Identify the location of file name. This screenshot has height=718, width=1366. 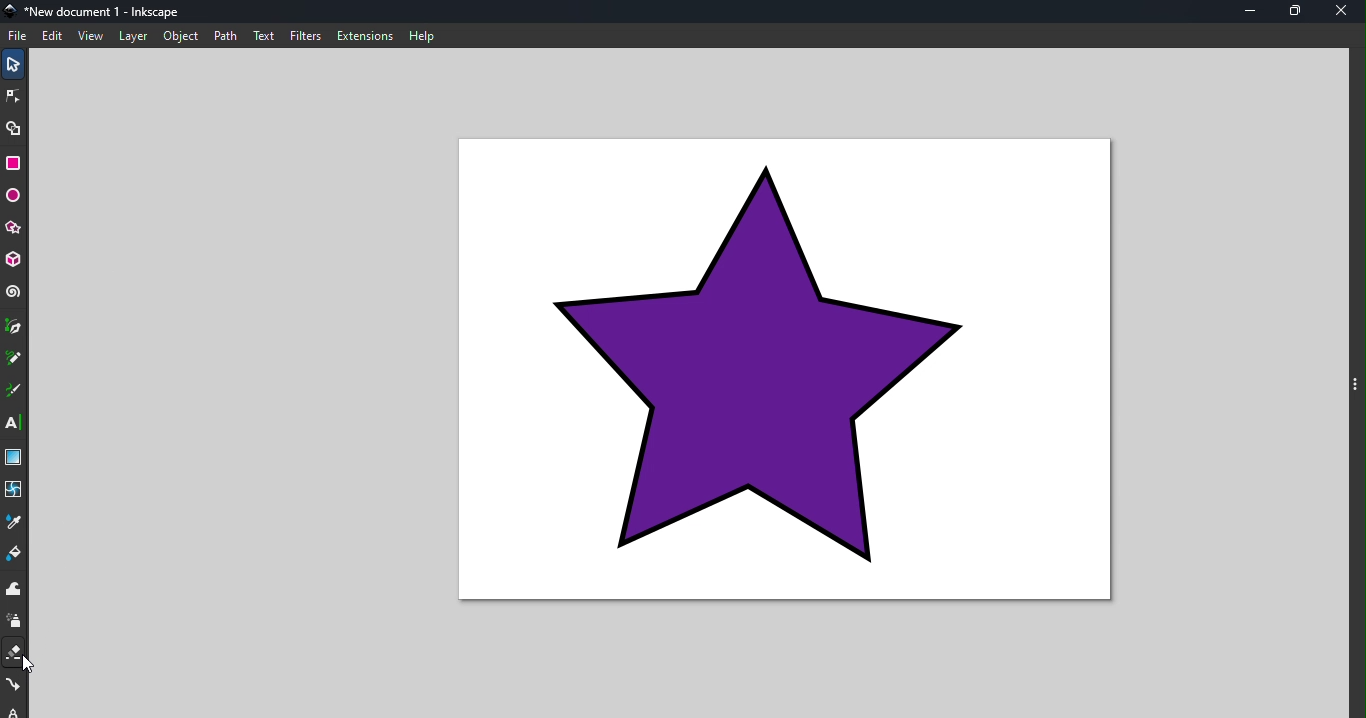
(98, 10).